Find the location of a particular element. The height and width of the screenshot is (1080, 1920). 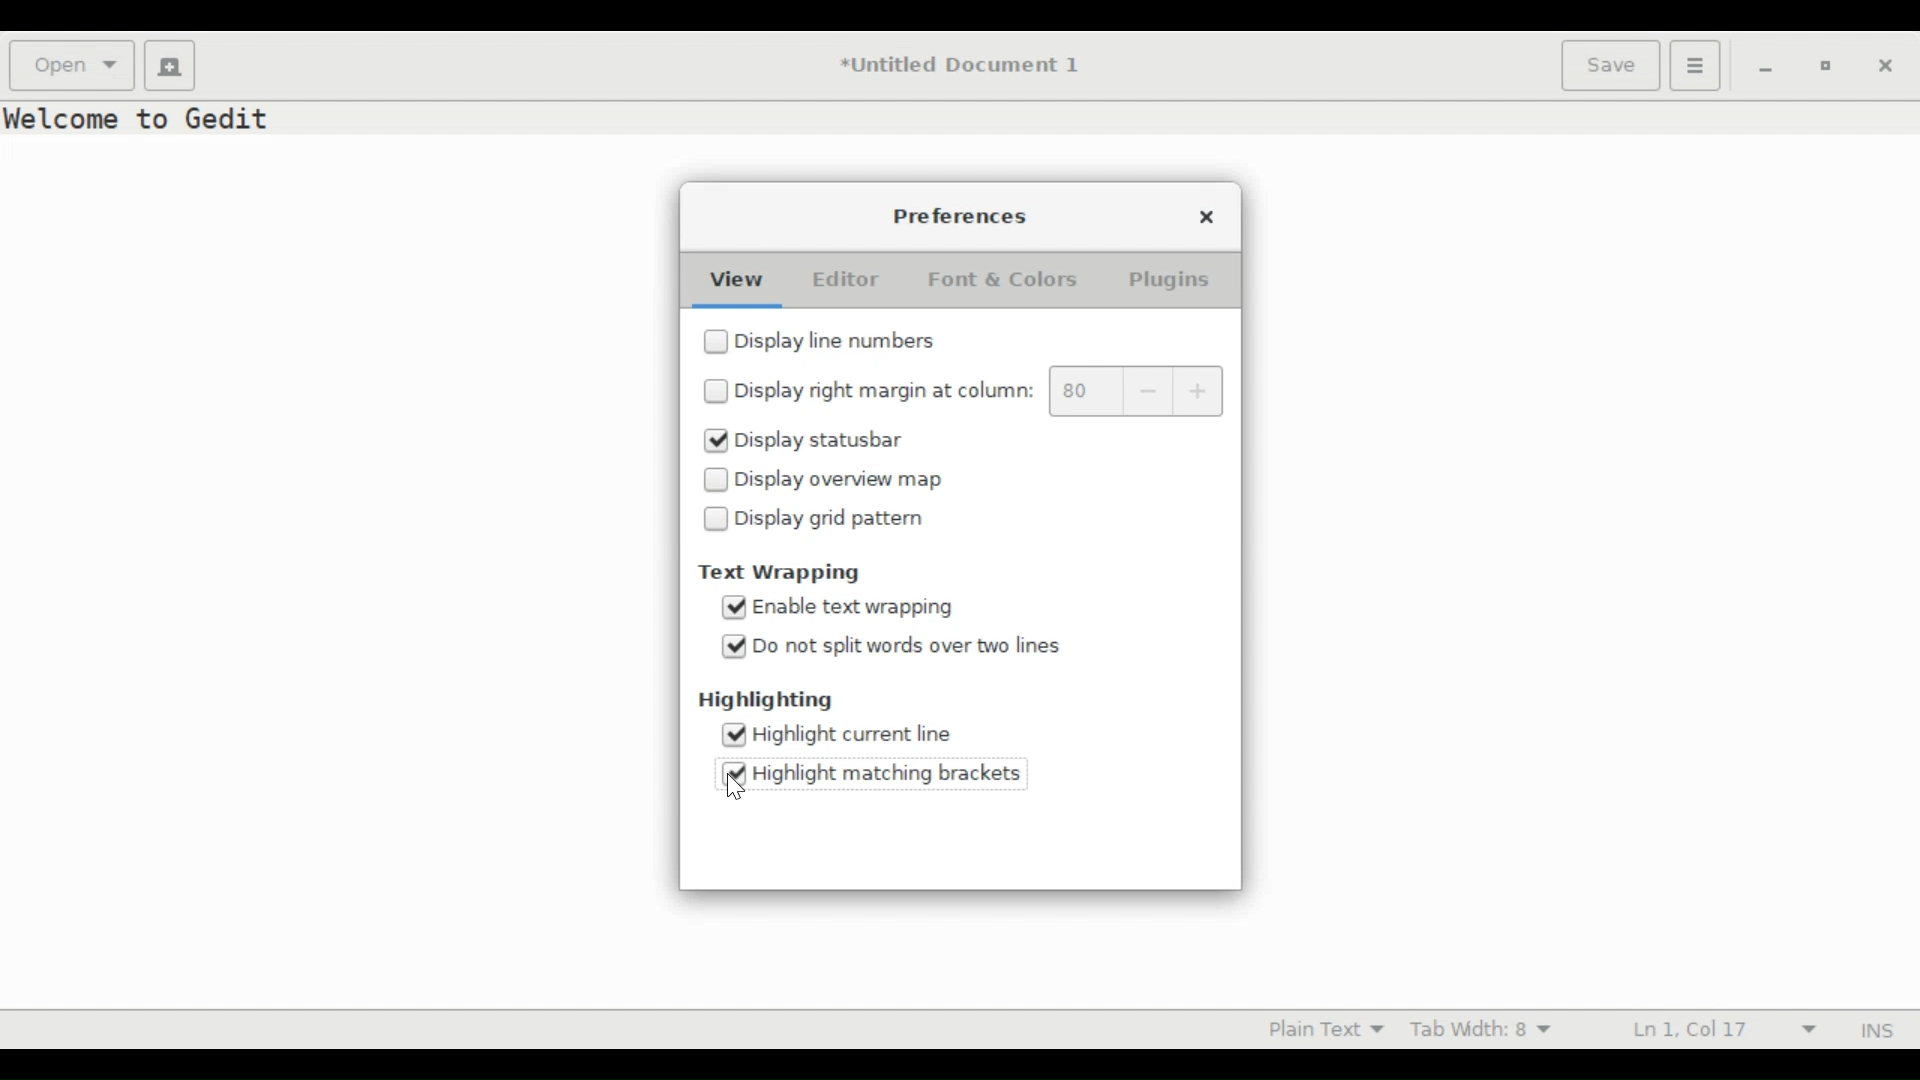

INS is located at coordinates (1871, 1030).